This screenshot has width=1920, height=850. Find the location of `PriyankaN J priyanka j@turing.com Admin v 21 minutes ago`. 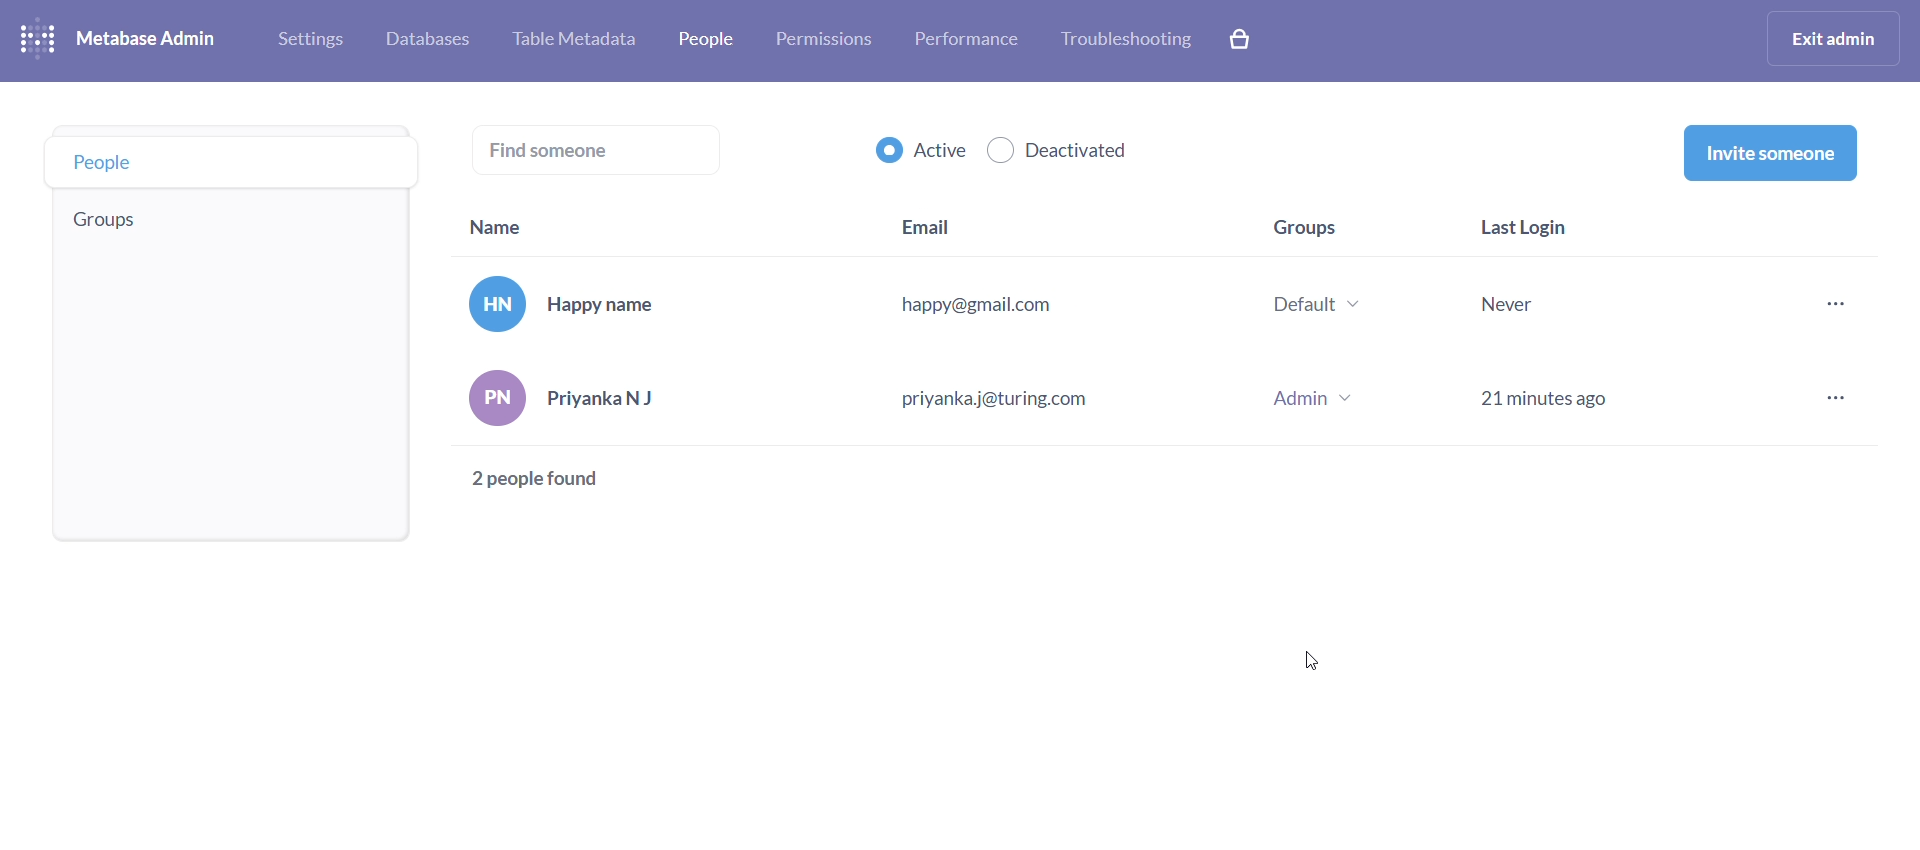

PriyankaN J priyanka j@turing.com Admin v 21 minutes ago is located at coordinates (1035, 403).